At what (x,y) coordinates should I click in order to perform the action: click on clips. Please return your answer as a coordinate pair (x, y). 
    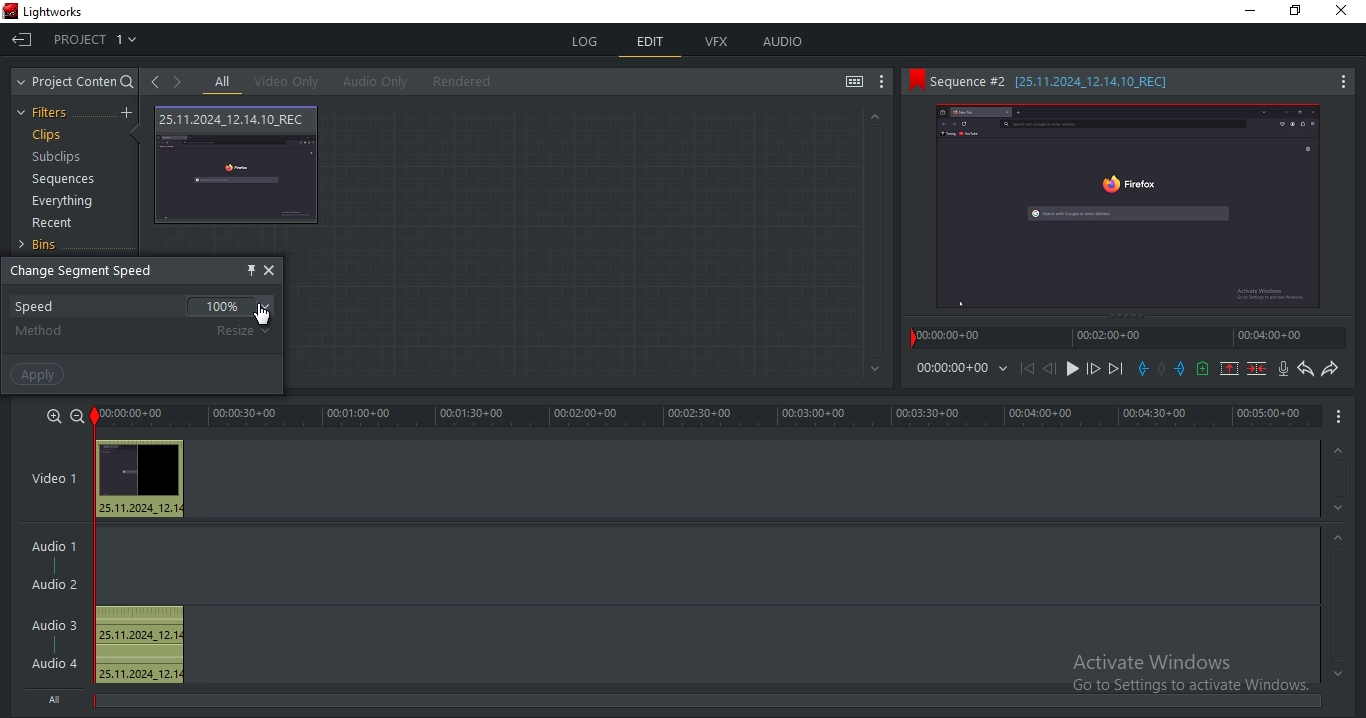
    Looking at the image, I should click on (50, 136).